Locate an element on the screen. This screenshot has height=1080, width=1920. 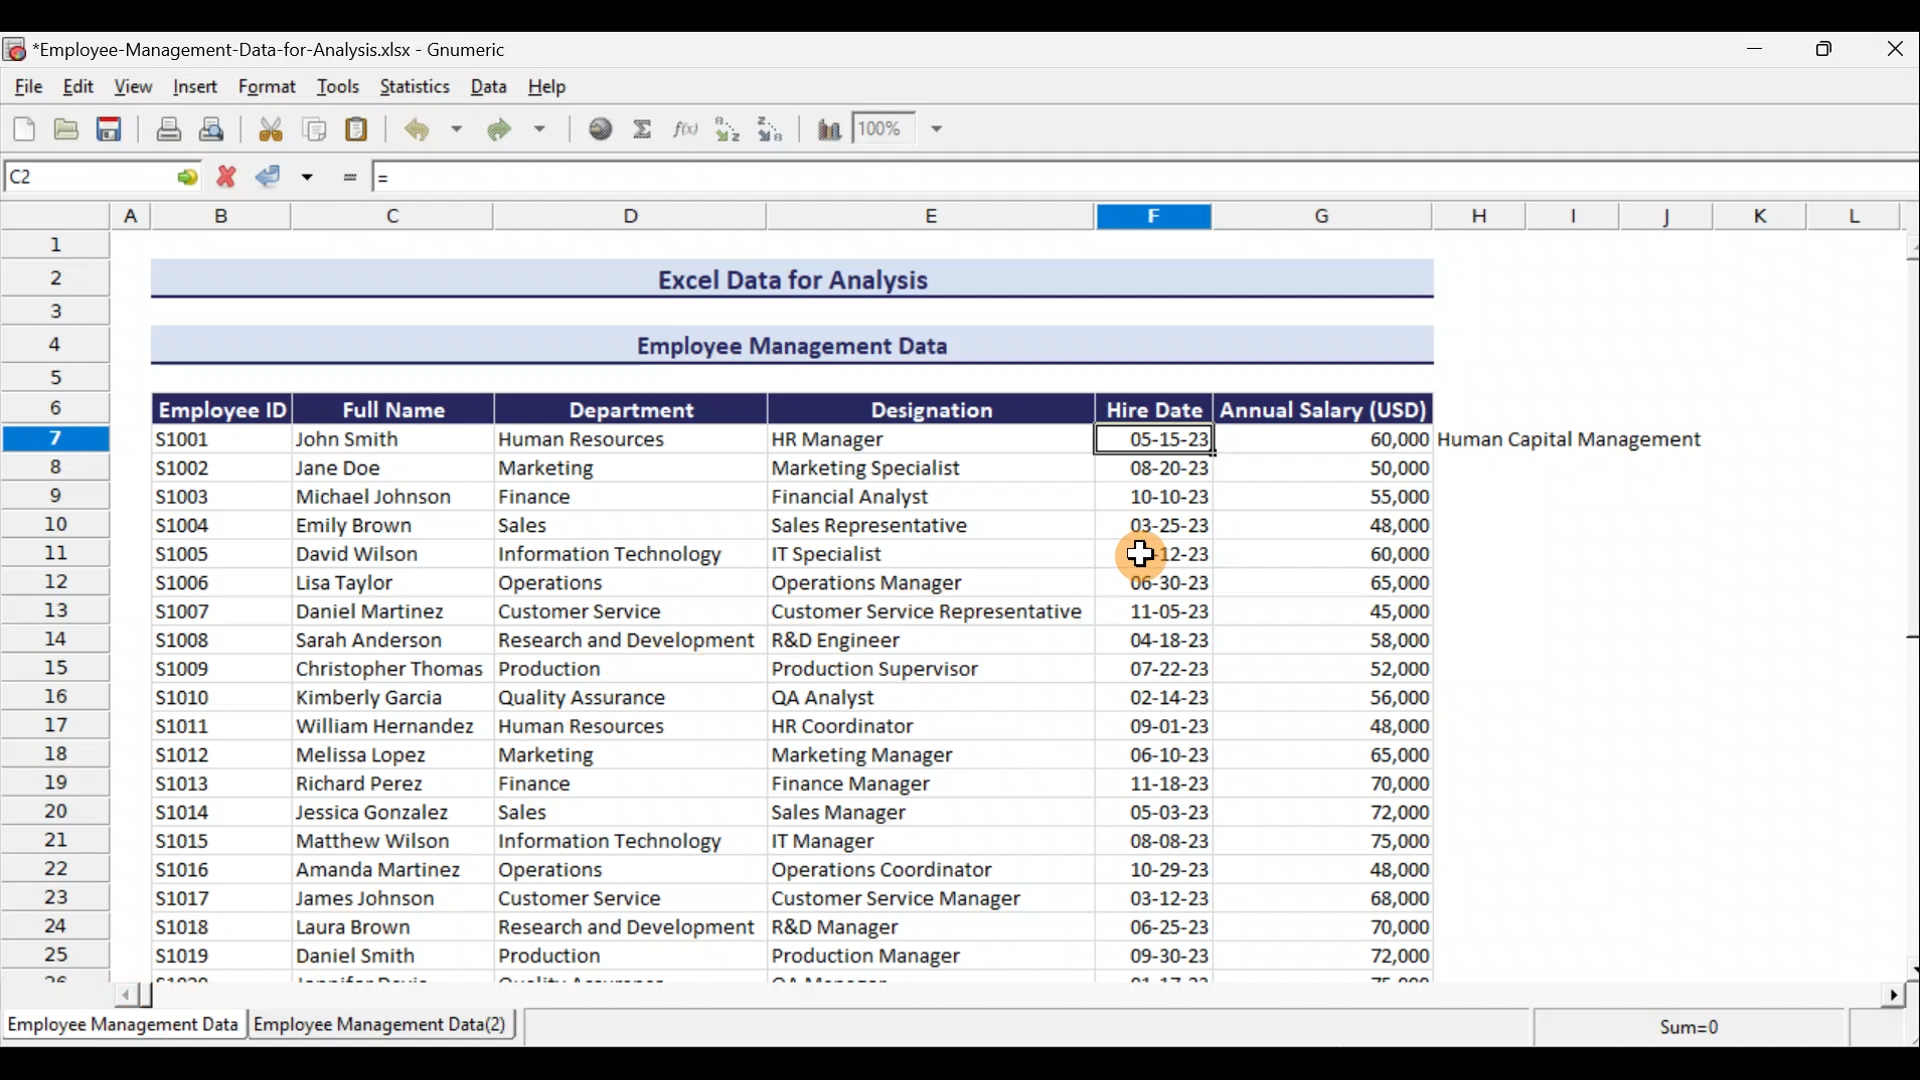
Print preview is located at coordinates (217, 130).